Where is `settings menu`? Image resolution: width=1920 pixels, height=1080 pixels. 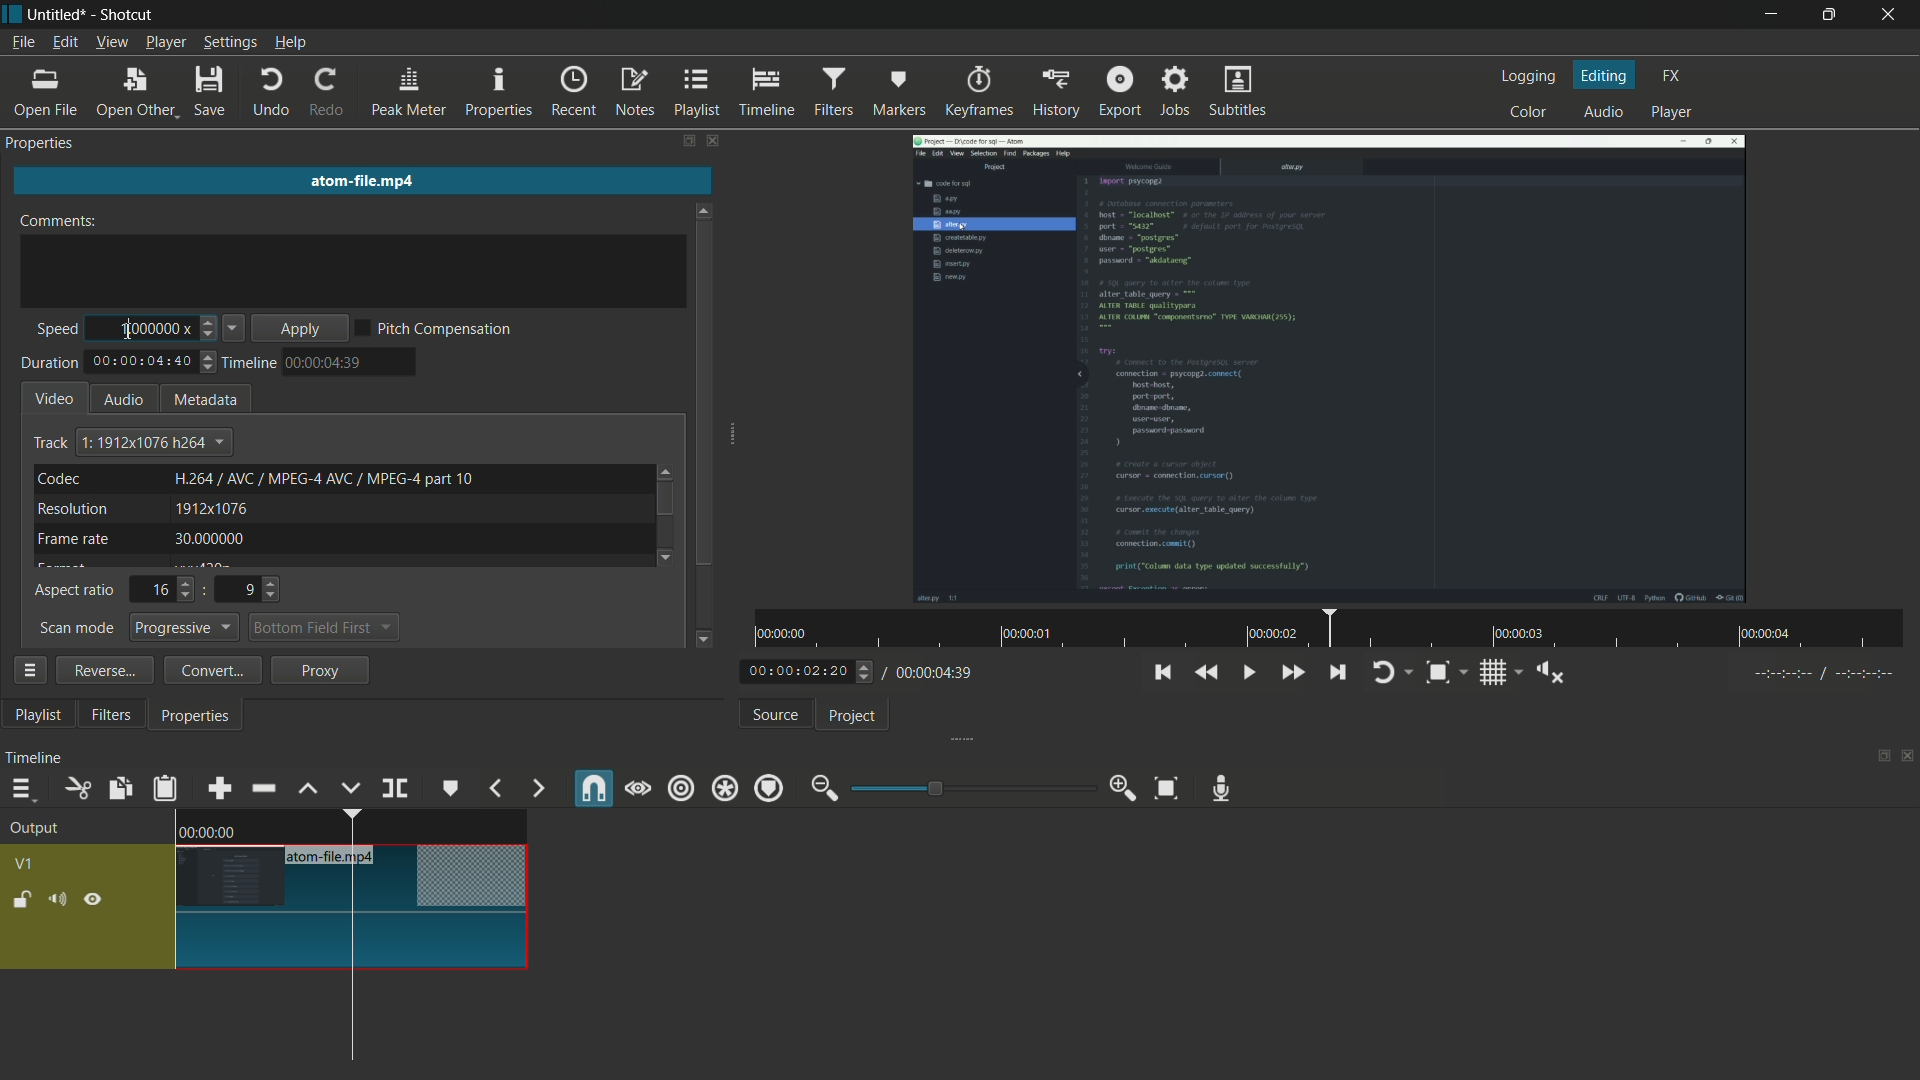 settings menu is located at coordinates (231, 43).